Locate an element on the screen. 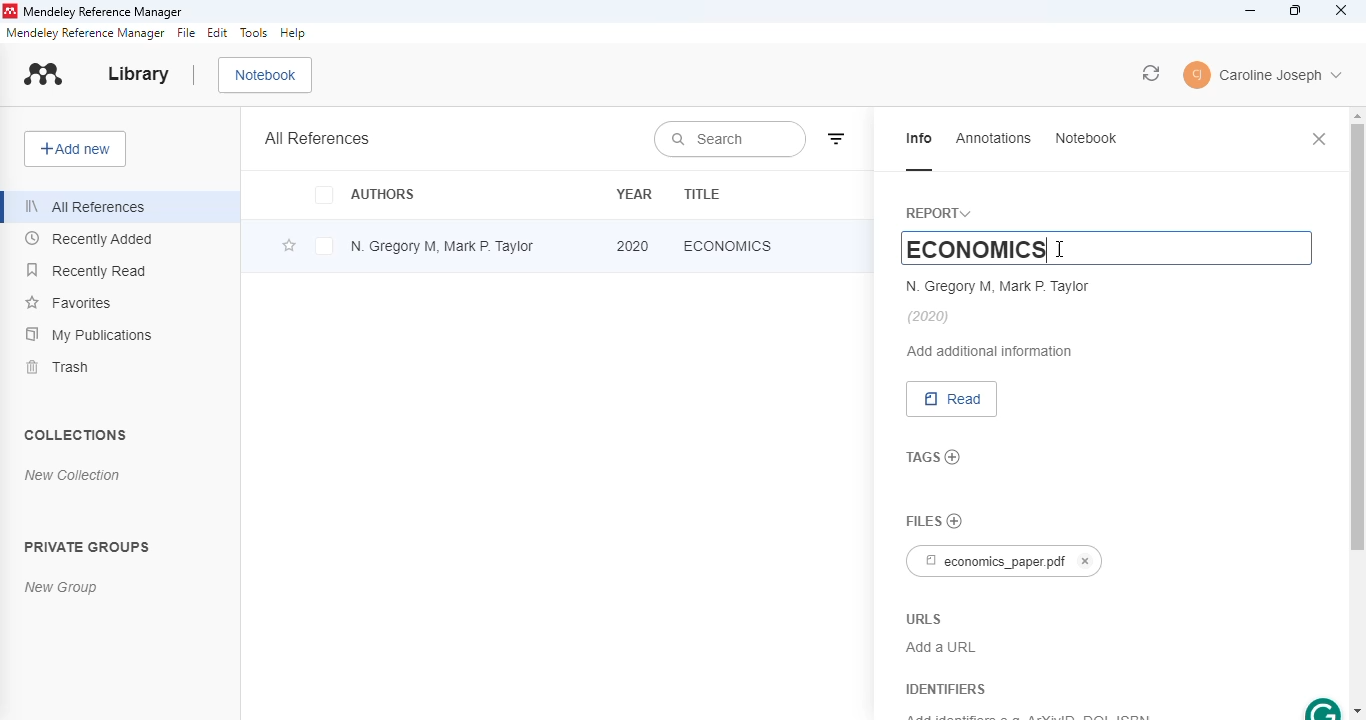 Image resolution: width=1366 pixels, height=720 pixels. add is located at coordinates (954, 458).